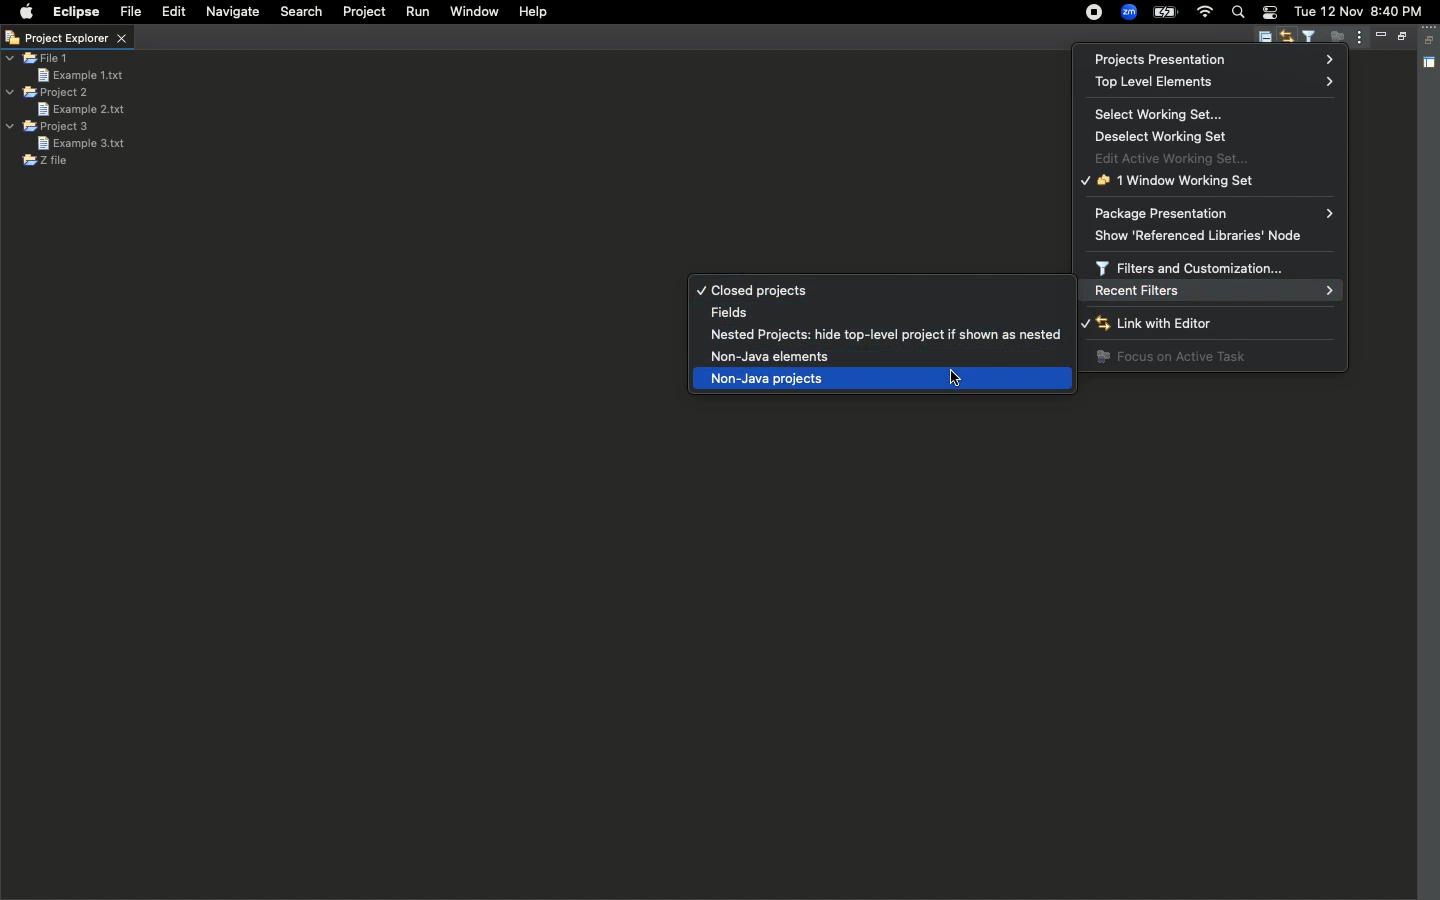  Describe the element at coordinates (893, 336) in the screenshot. I see `Nested projects: hide top-level project if shown as nested` at that location.